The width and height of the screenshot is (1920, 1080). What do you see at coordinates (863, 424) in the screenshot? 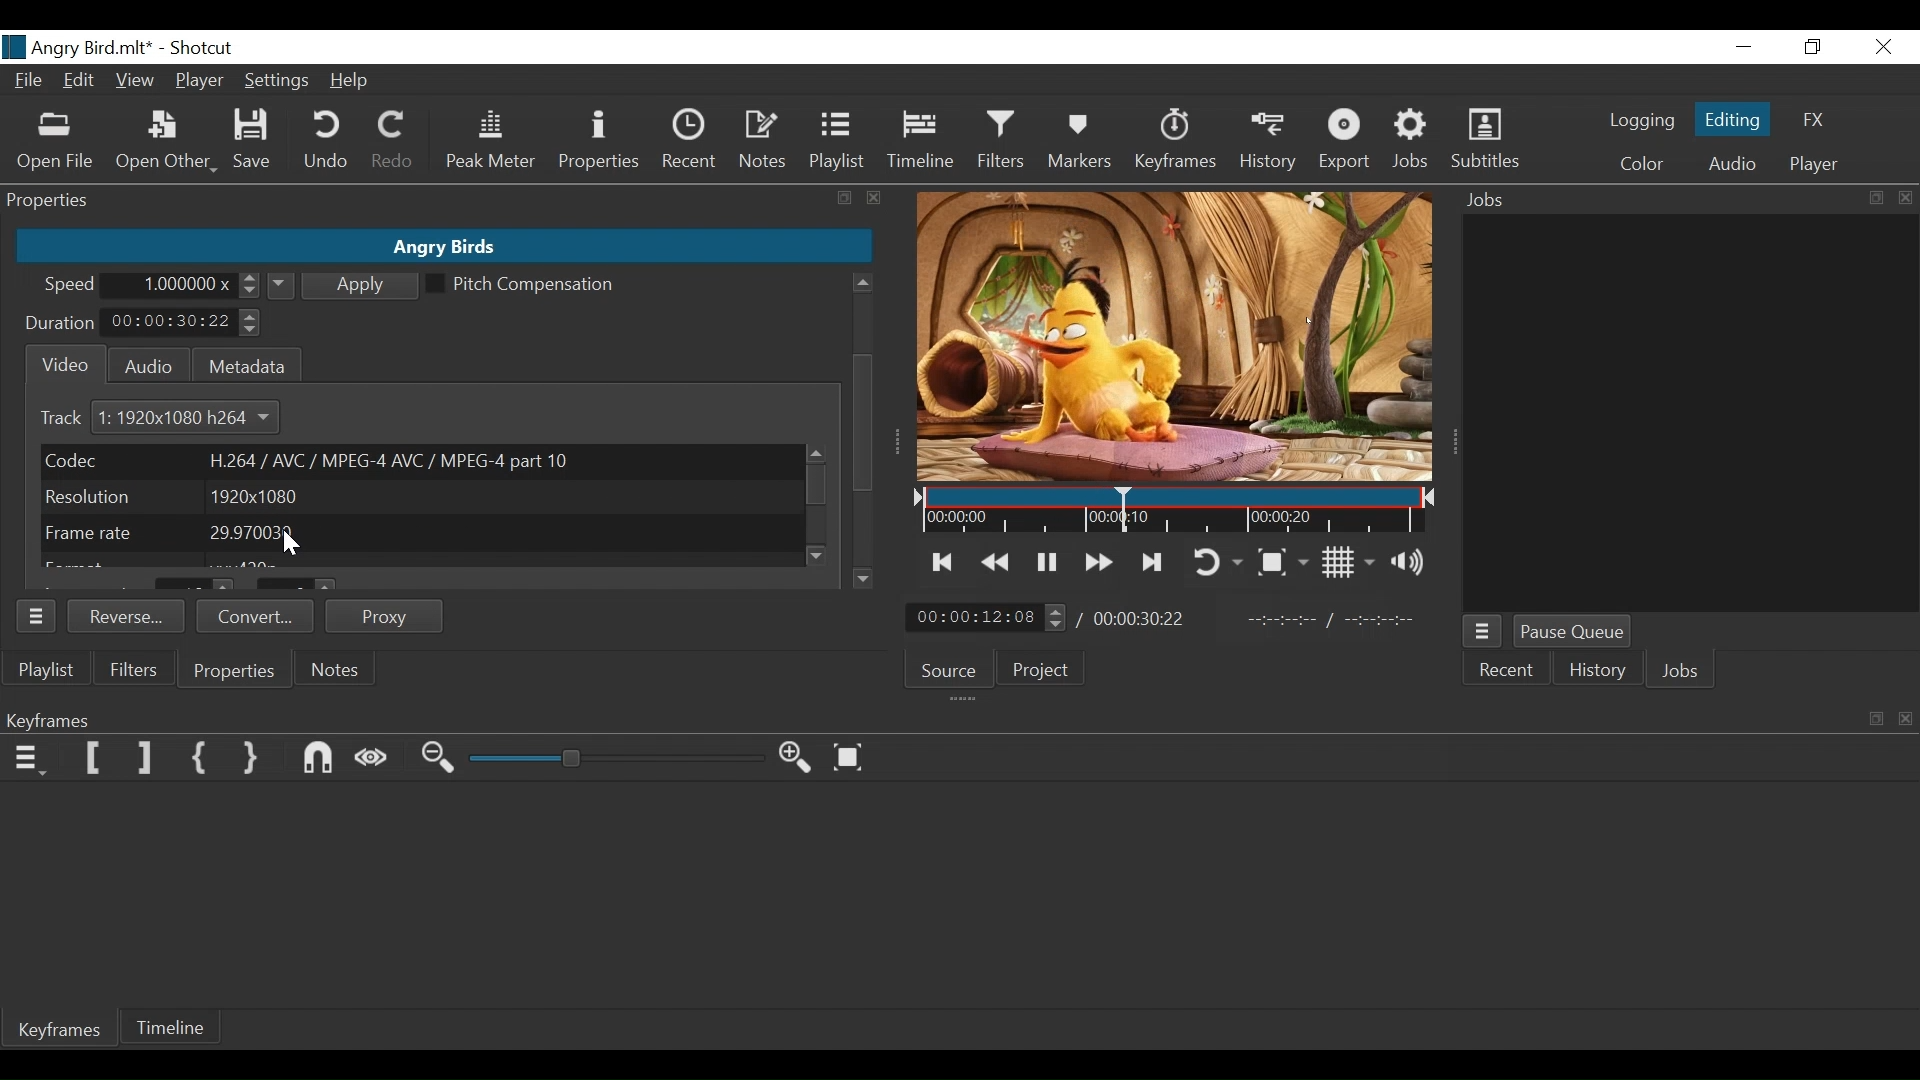
I see `Vertical Scroll bar` at bounding box center [863, 424].